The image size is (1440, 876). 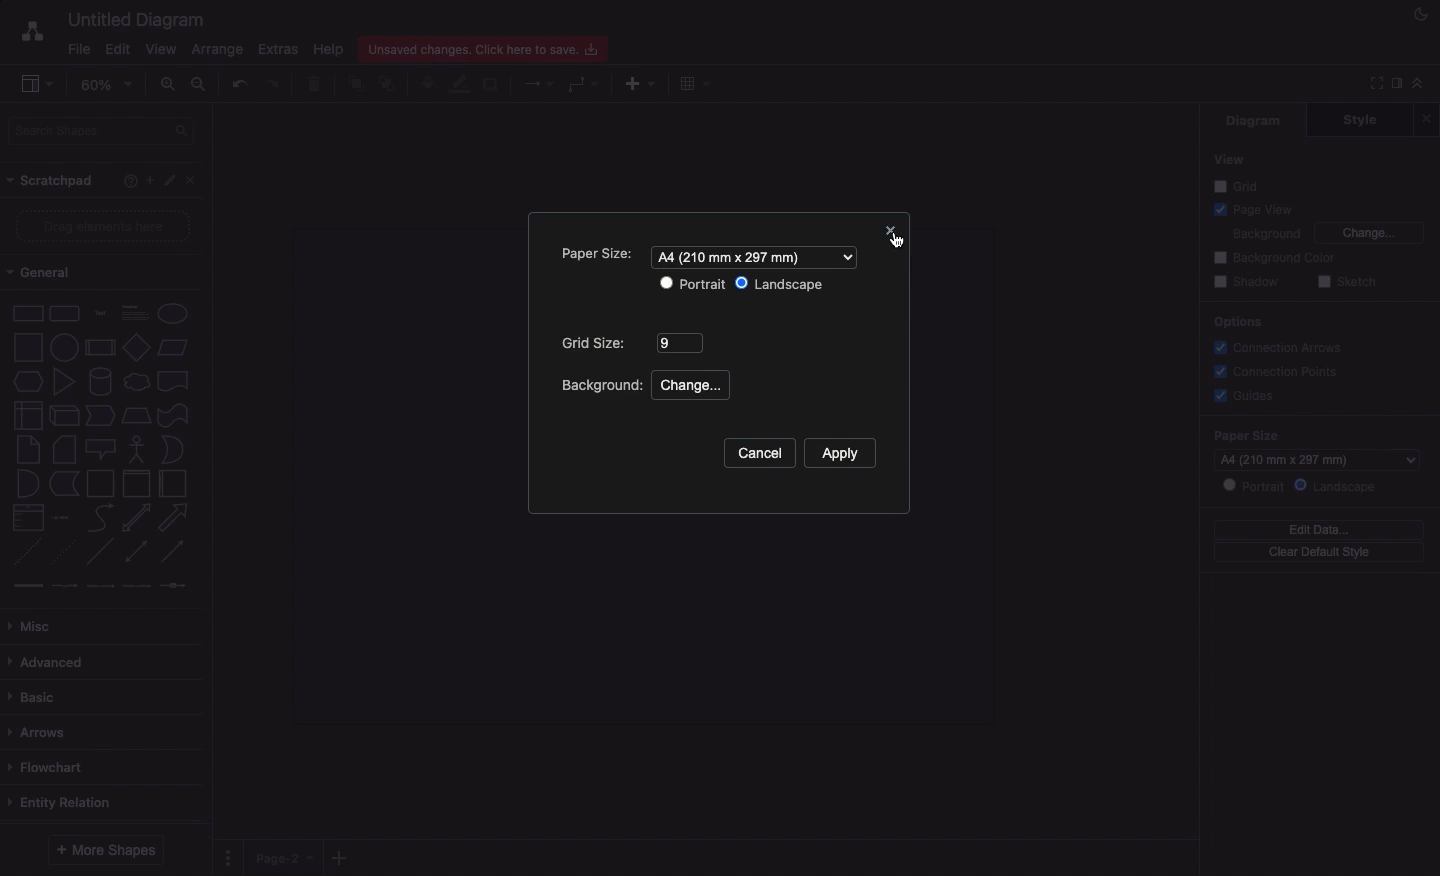 What do you see at coordinates (692, 386) in the screenshot?
I see `Change` at bounding box center [692, 386].